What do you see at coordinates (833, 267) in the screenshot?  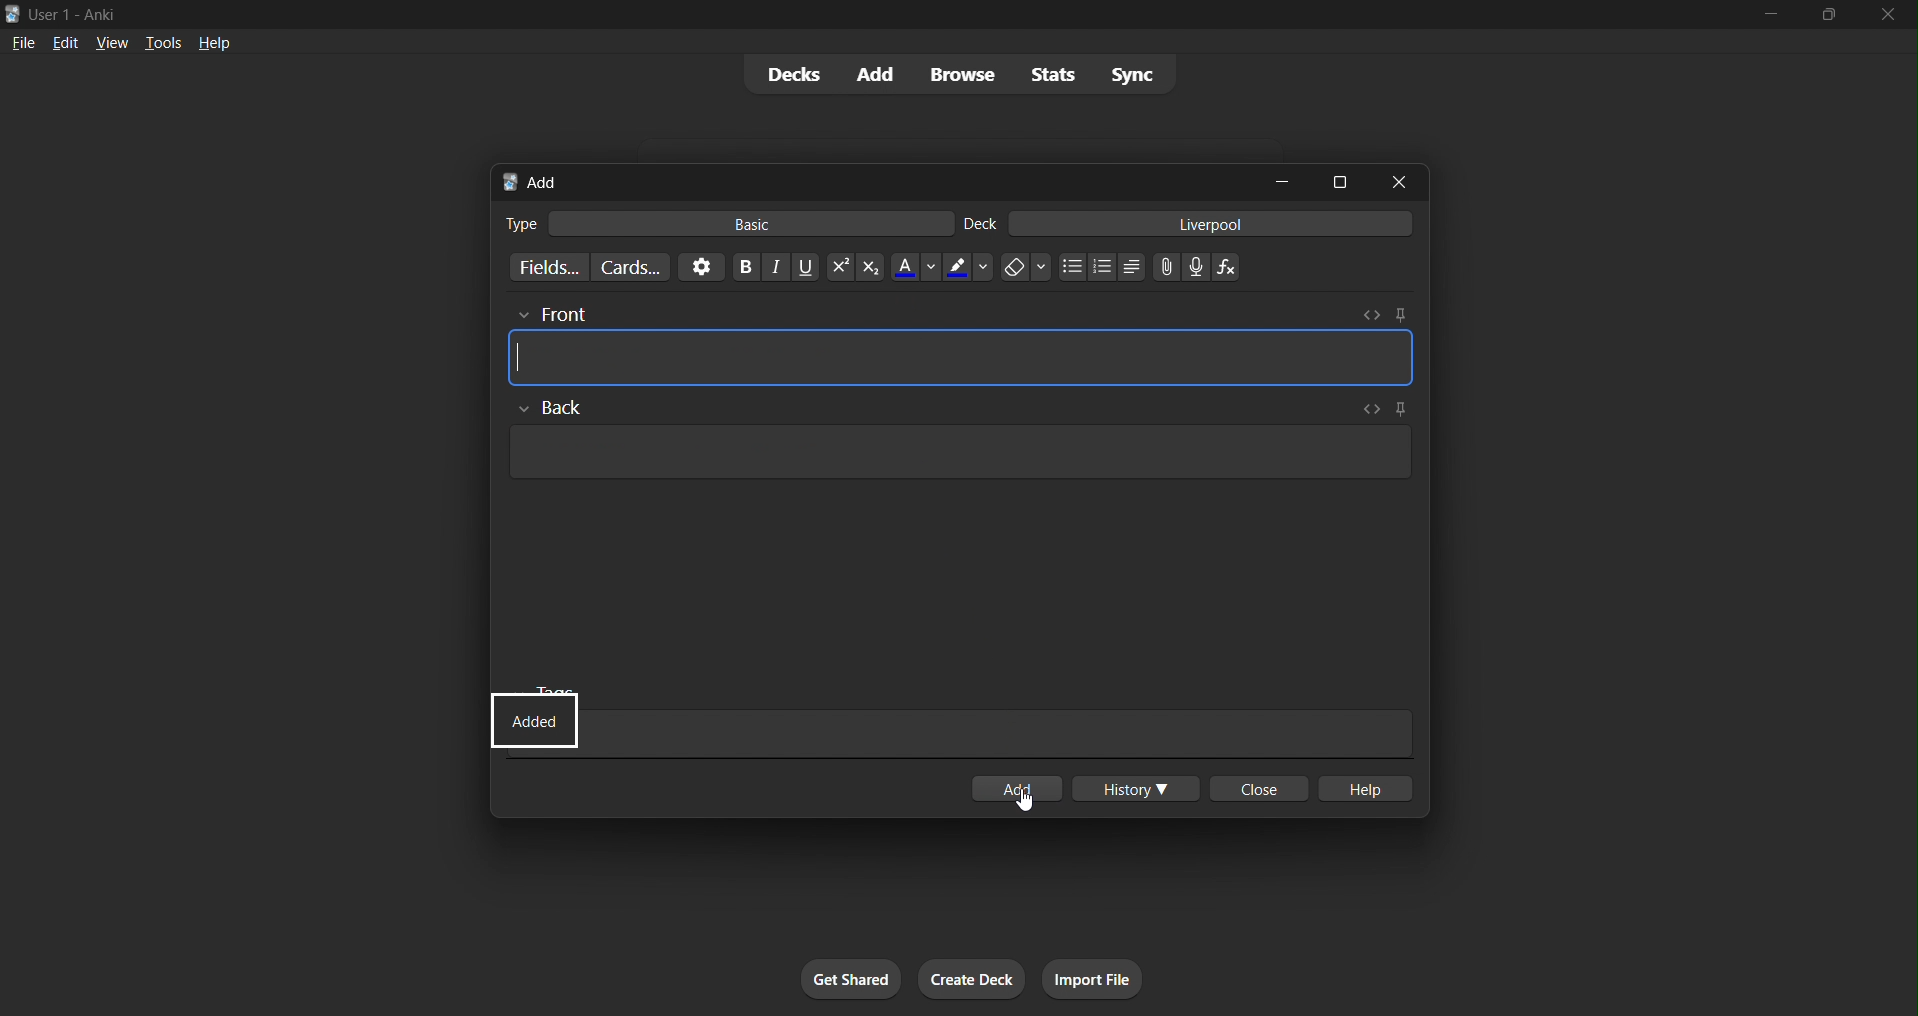 I see `super script` at bounding box center [833, 267].